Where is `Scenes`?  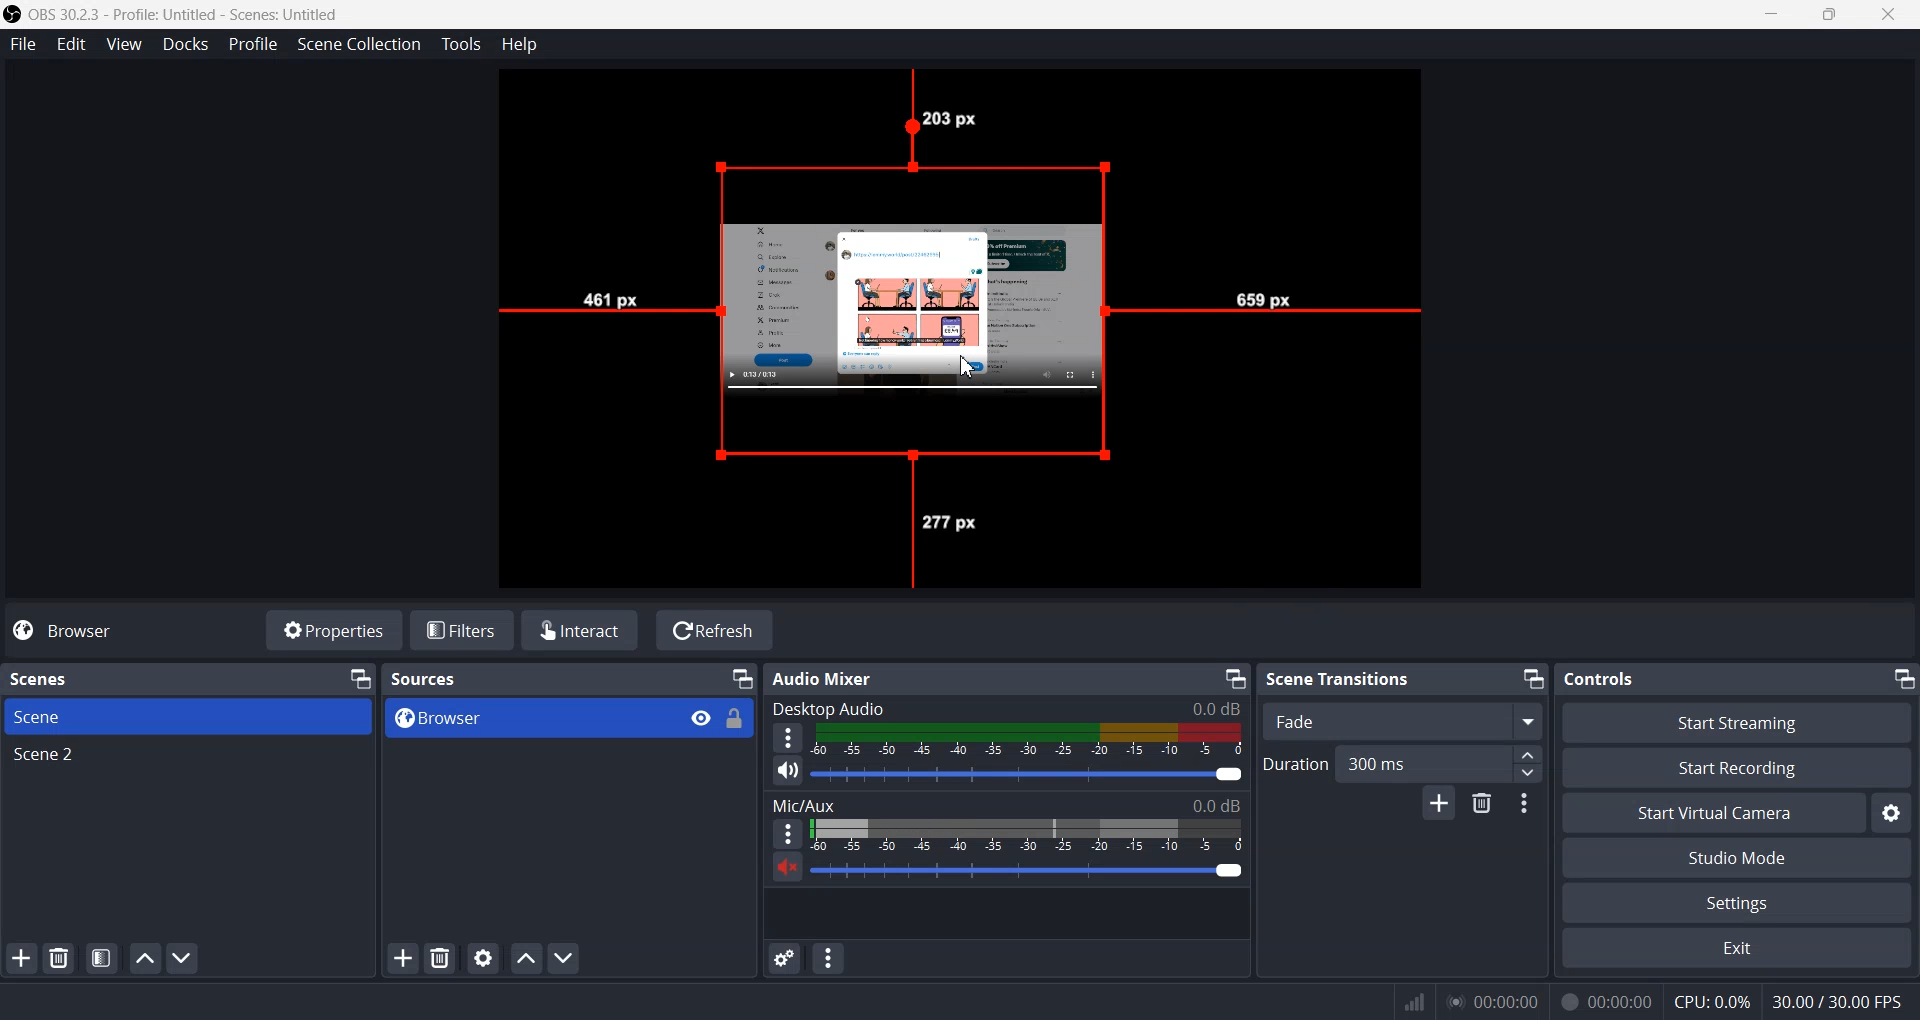 Scenes is located at coordinates (82, 677).